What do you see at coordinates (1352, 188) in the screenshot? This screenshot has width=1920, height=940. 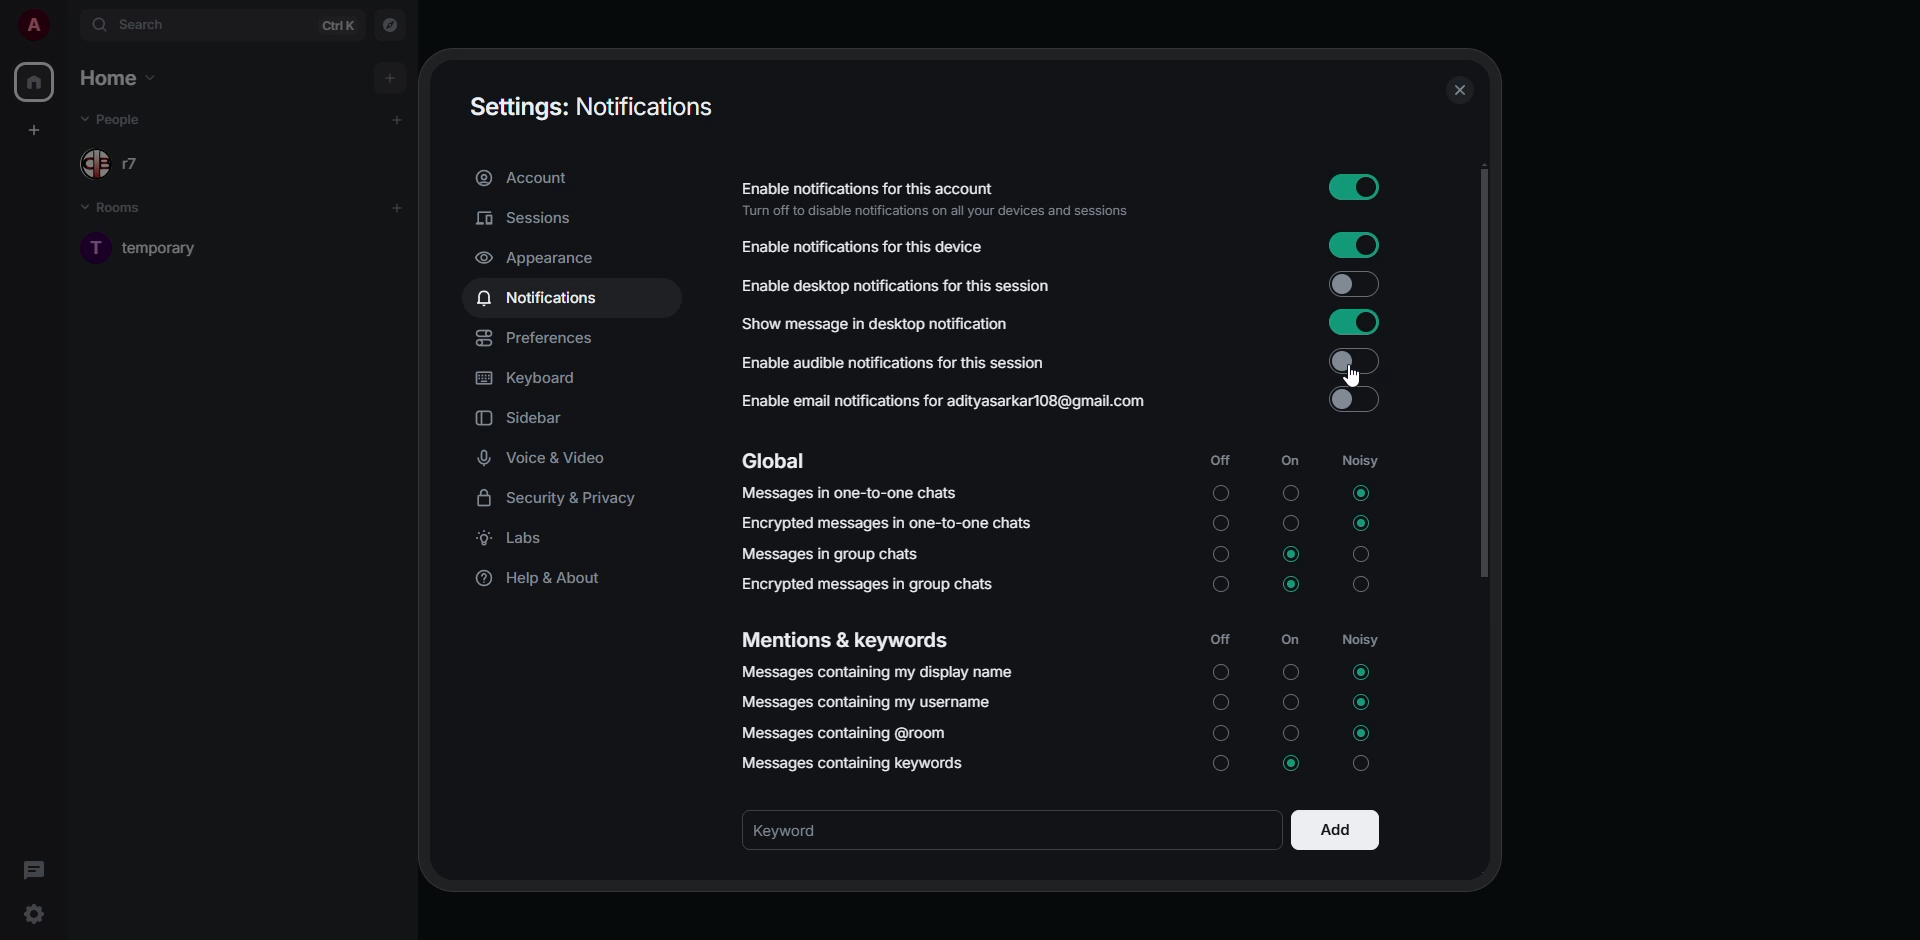 I see `enabled` at bounding box center [1352, 188].